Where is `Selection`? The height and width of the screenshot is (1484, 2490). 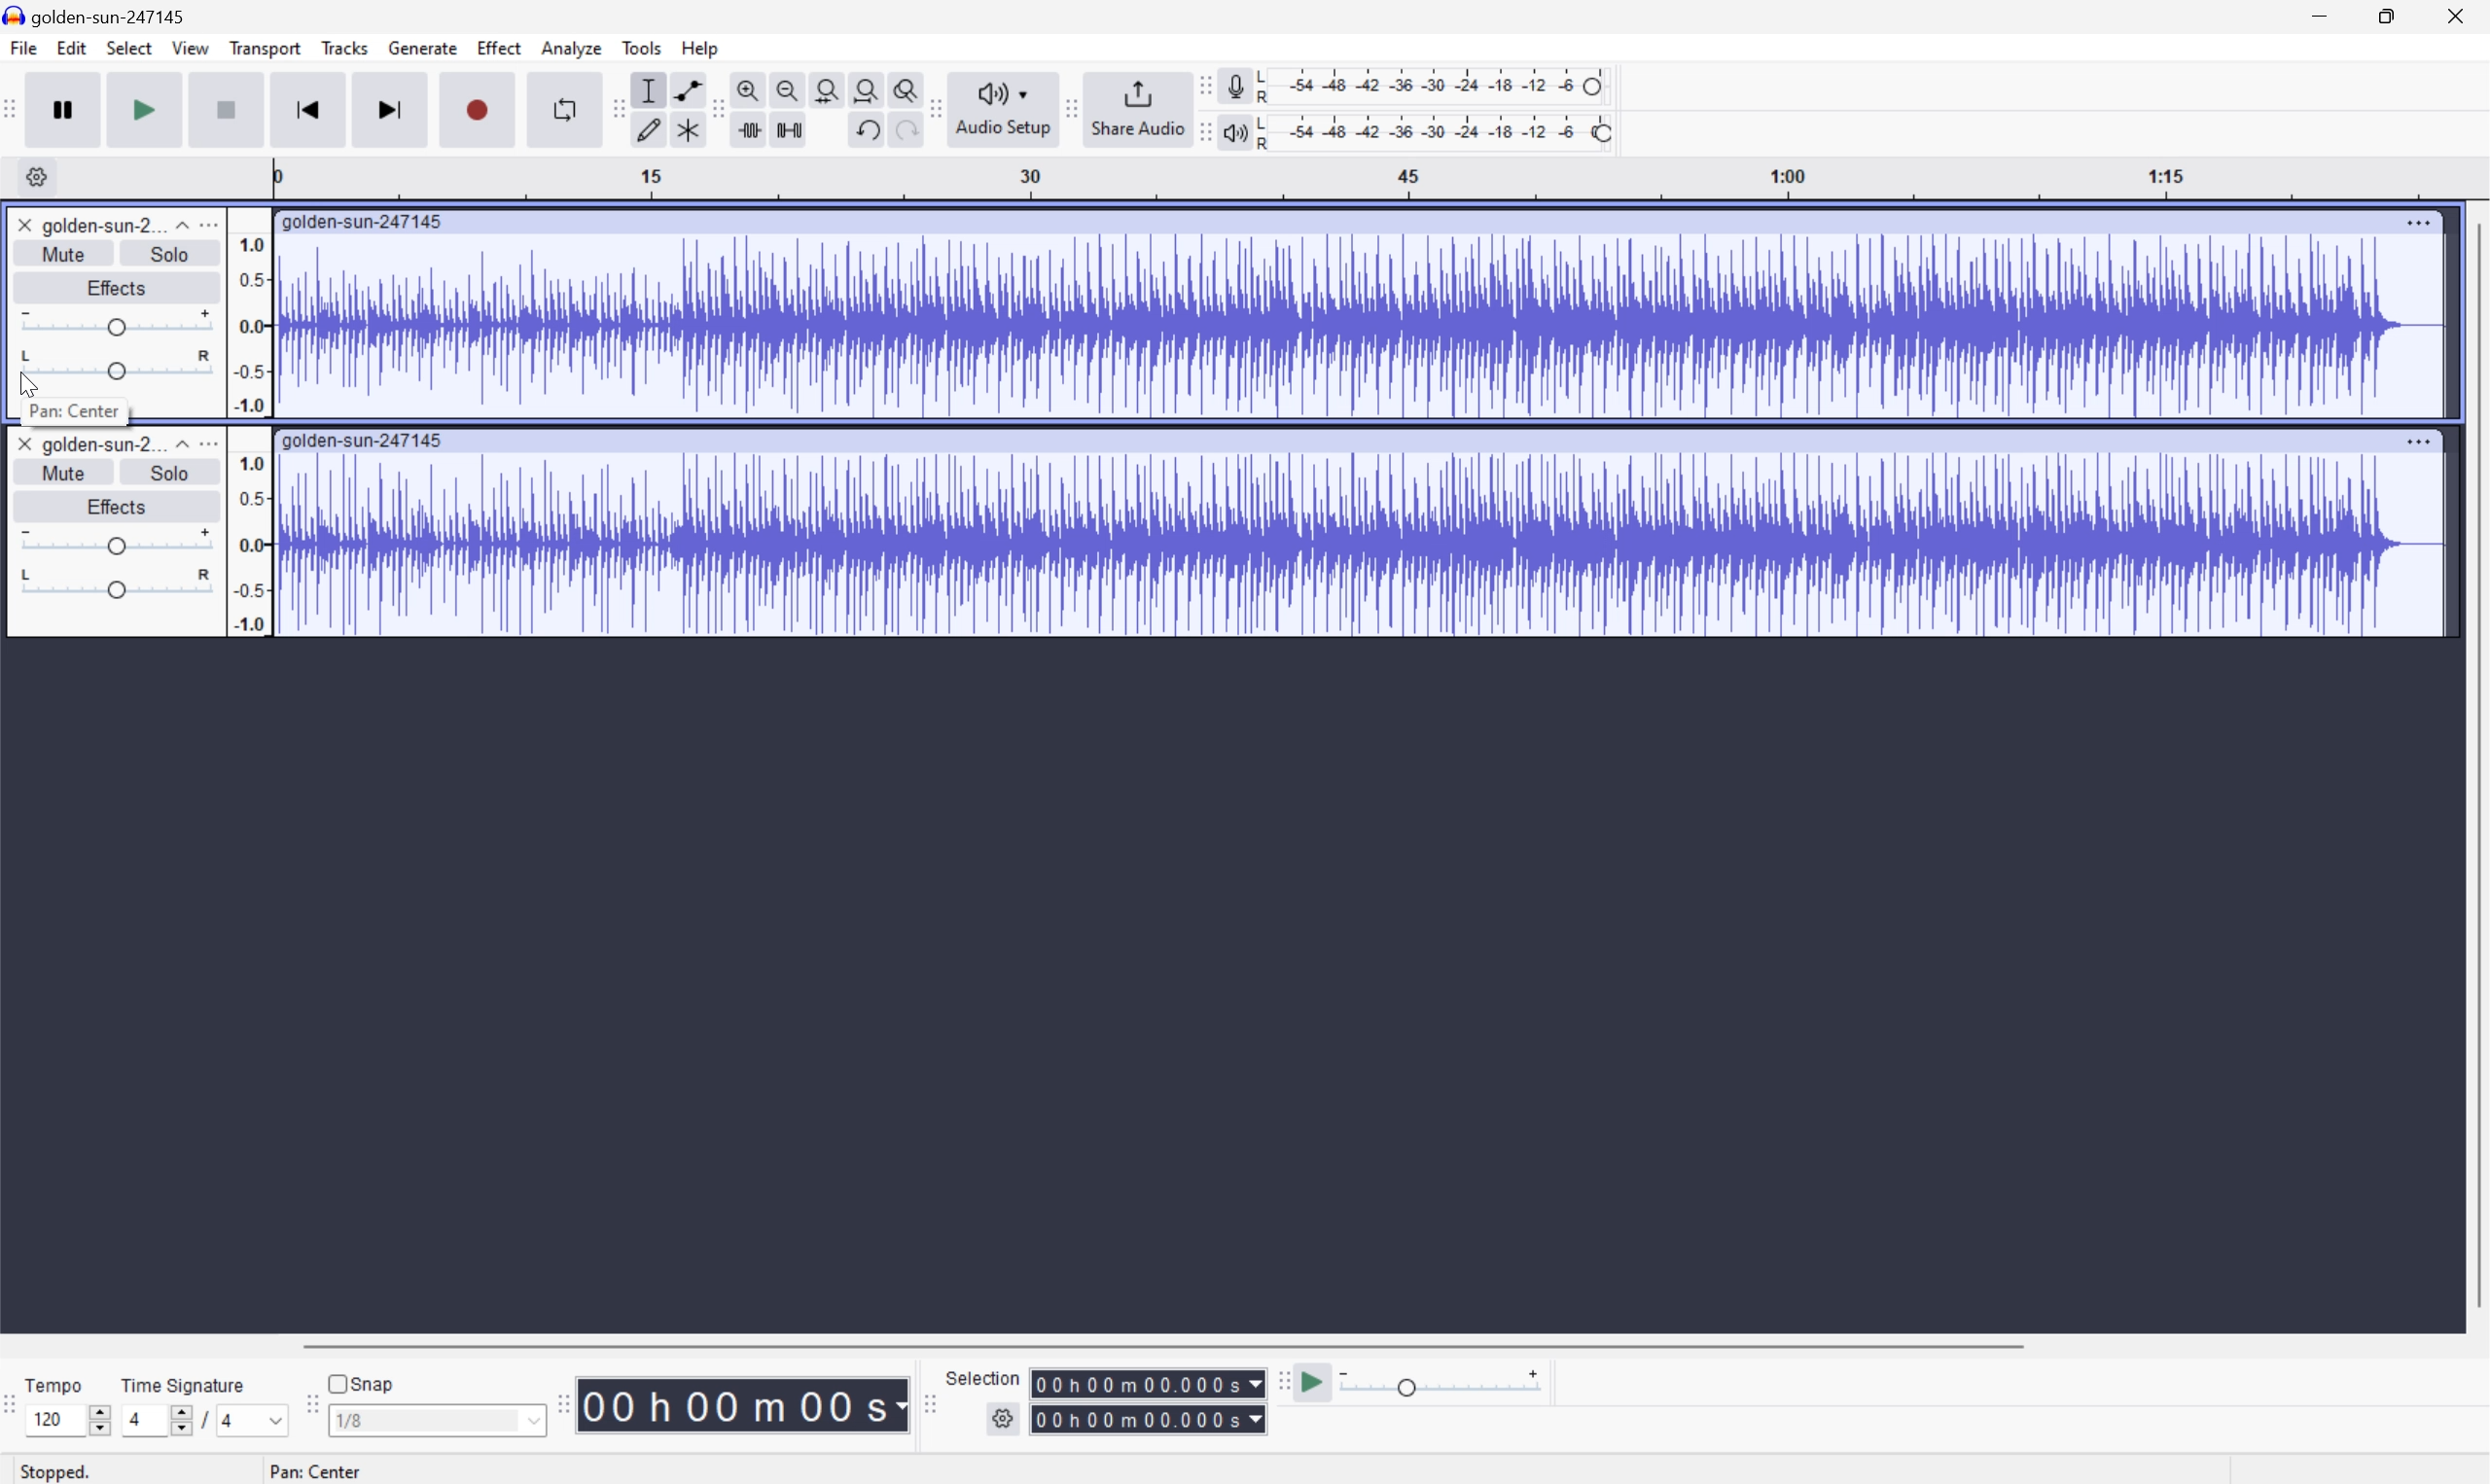
Selection is located at coordinates (1149, 1401).